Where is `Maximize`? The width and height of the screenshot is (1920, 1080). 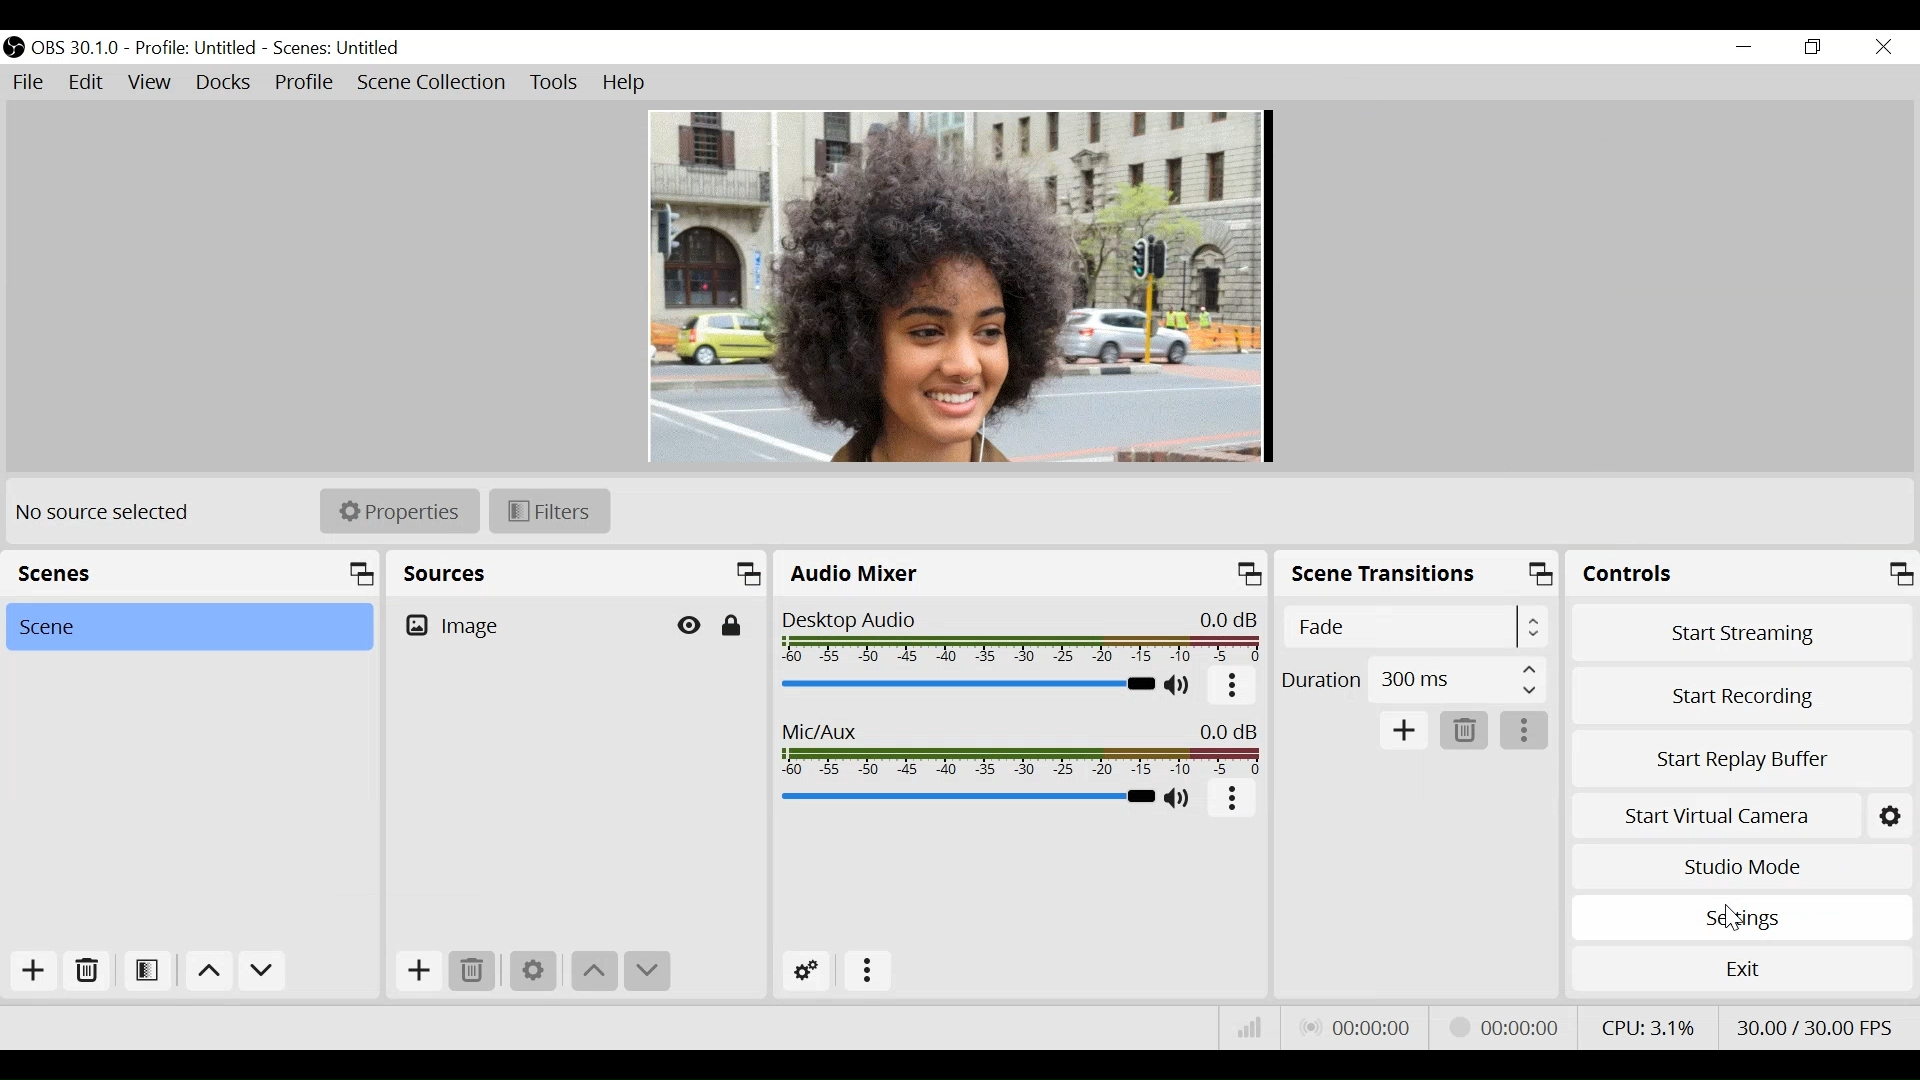
Maximize is located at coordinates (1901, 576).